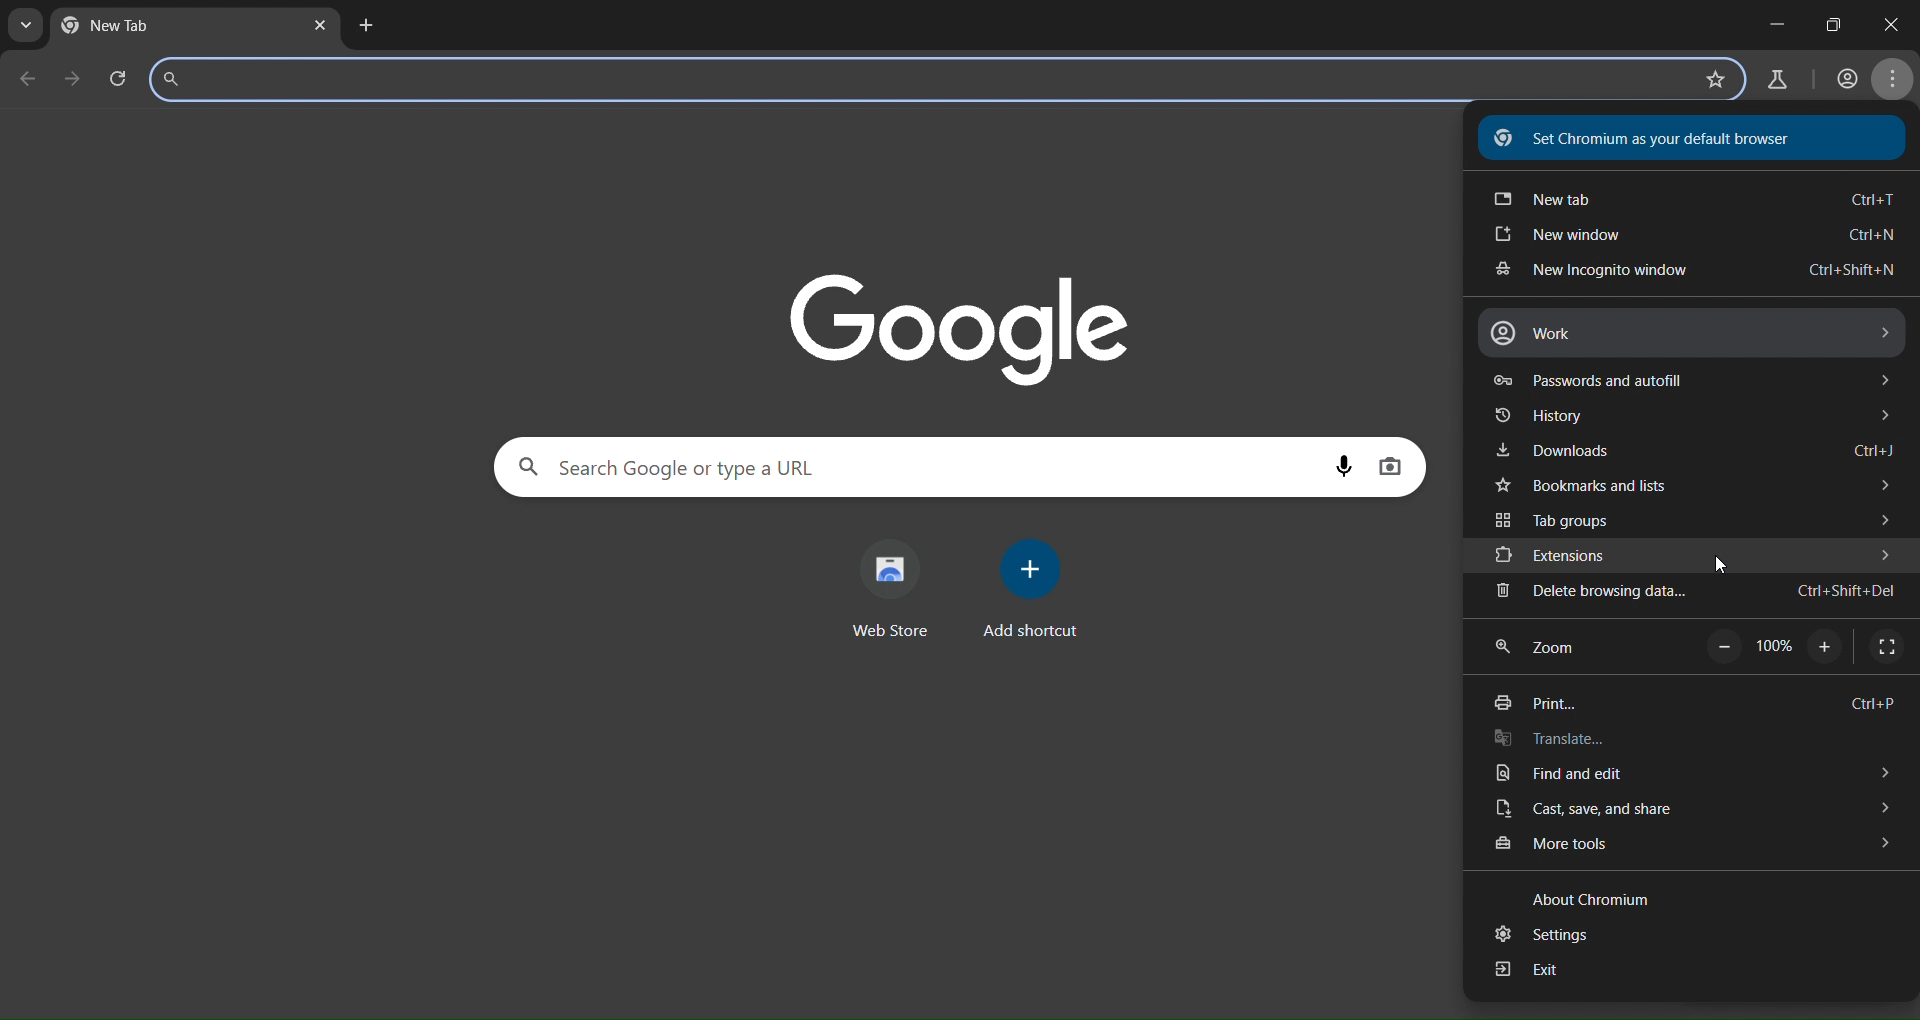 This screenshot has height=1020, width=1920. I want to click on search panel, so click(304, 77).